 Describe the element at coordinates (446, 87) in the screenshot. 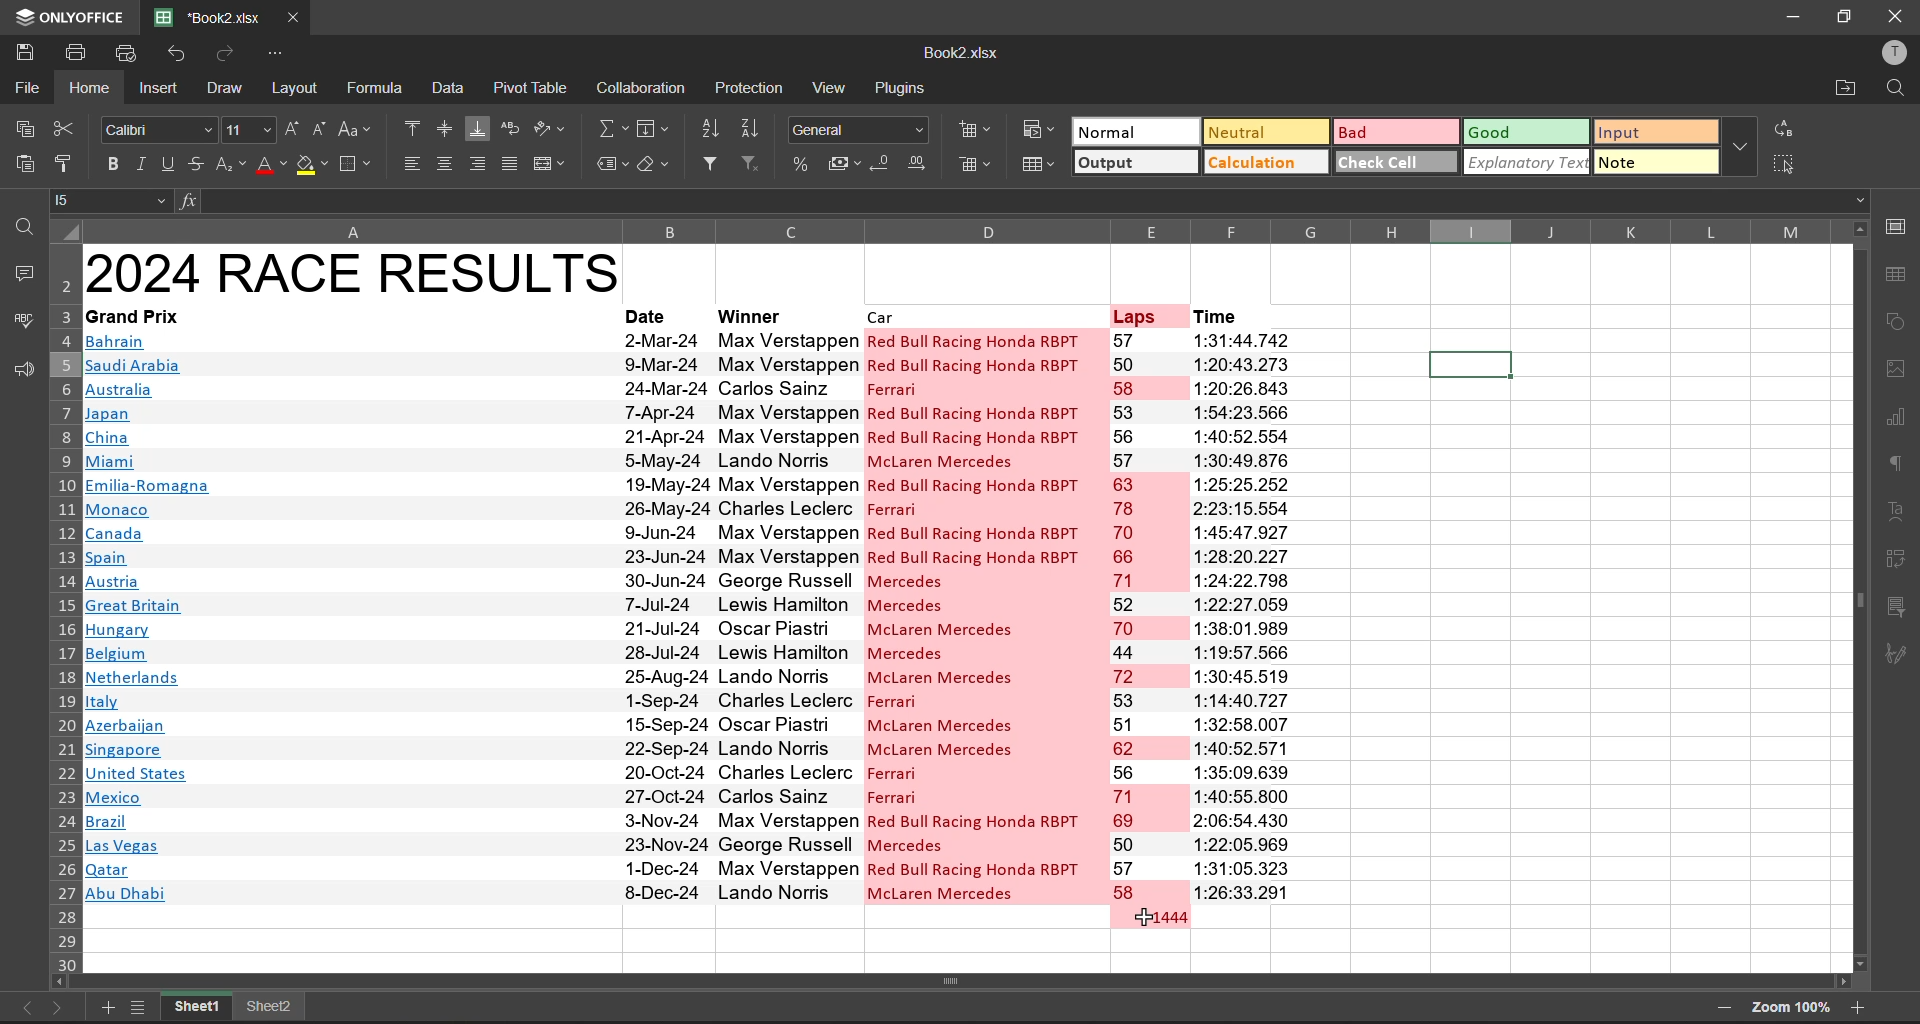

I see `data` at that location.